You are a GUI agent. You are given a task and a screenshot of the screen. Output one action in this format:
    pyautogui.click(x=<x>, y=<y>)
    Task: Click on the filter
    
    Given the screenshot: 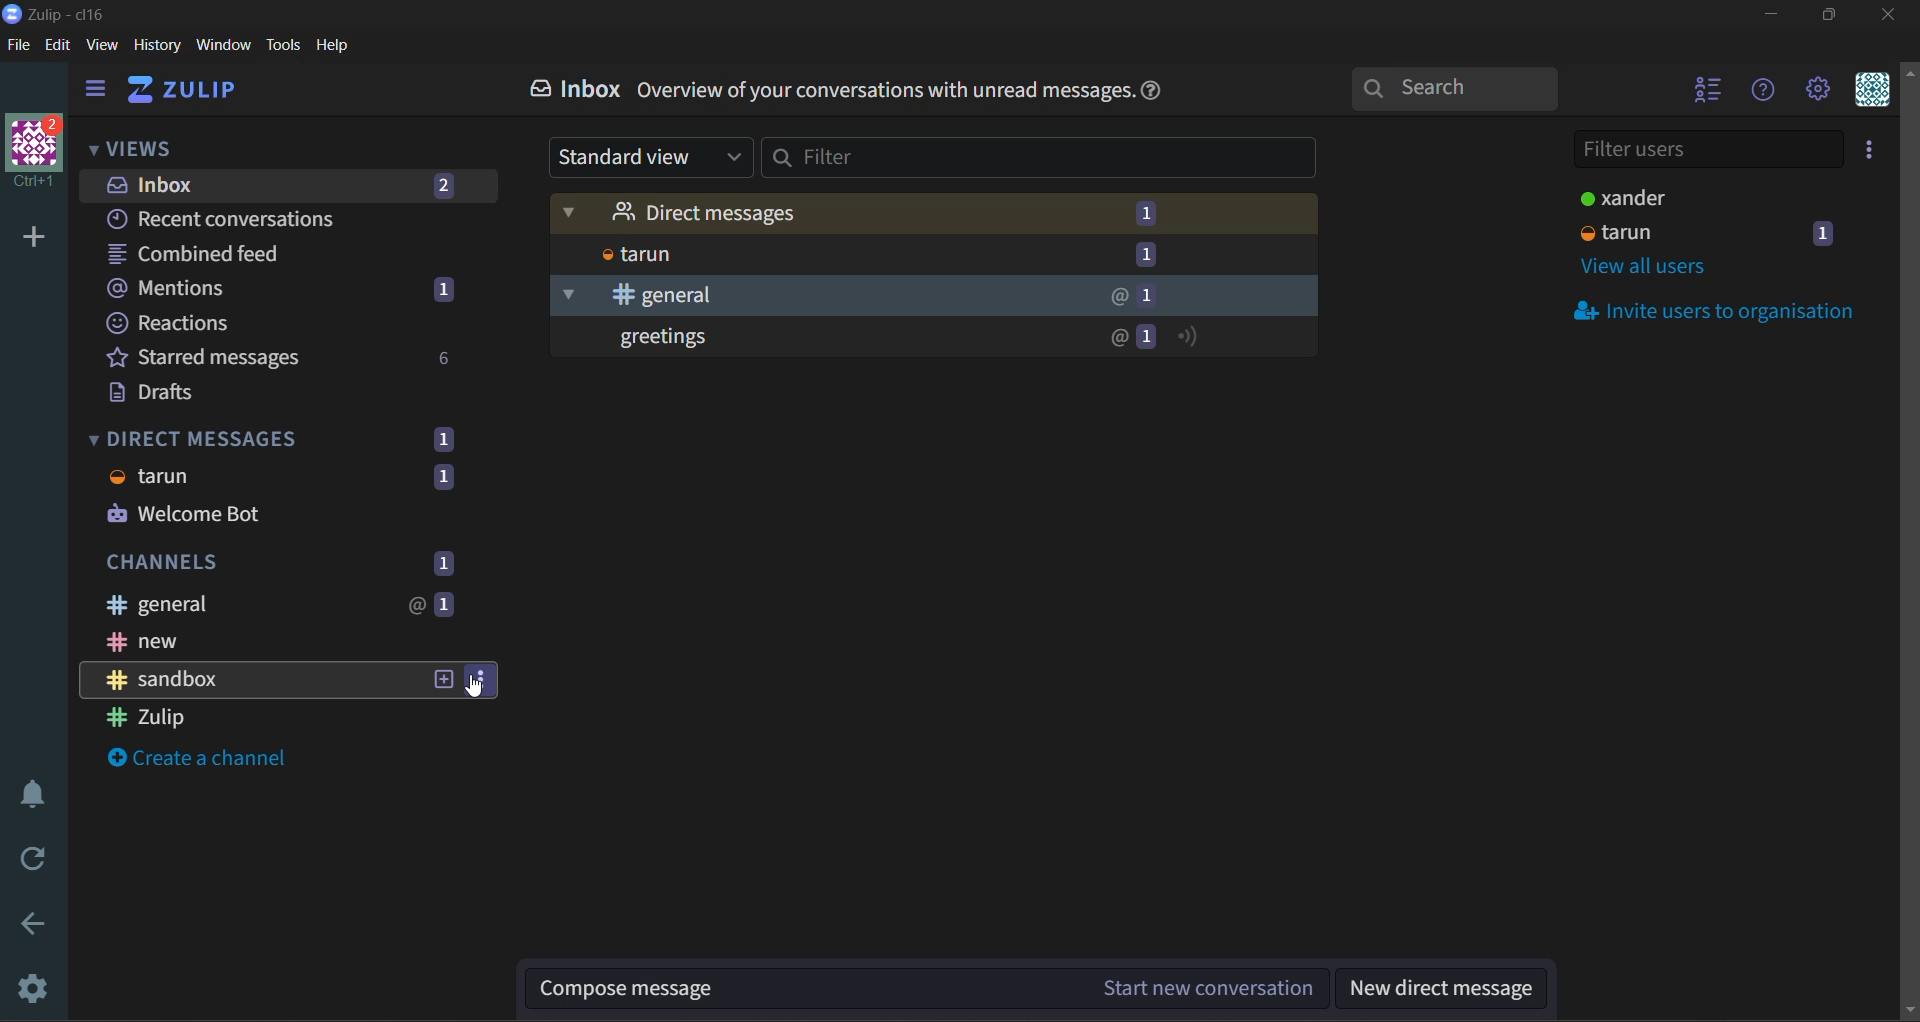 What is the action you would take?
    pyautogui.click(x=1039, y=162)
    